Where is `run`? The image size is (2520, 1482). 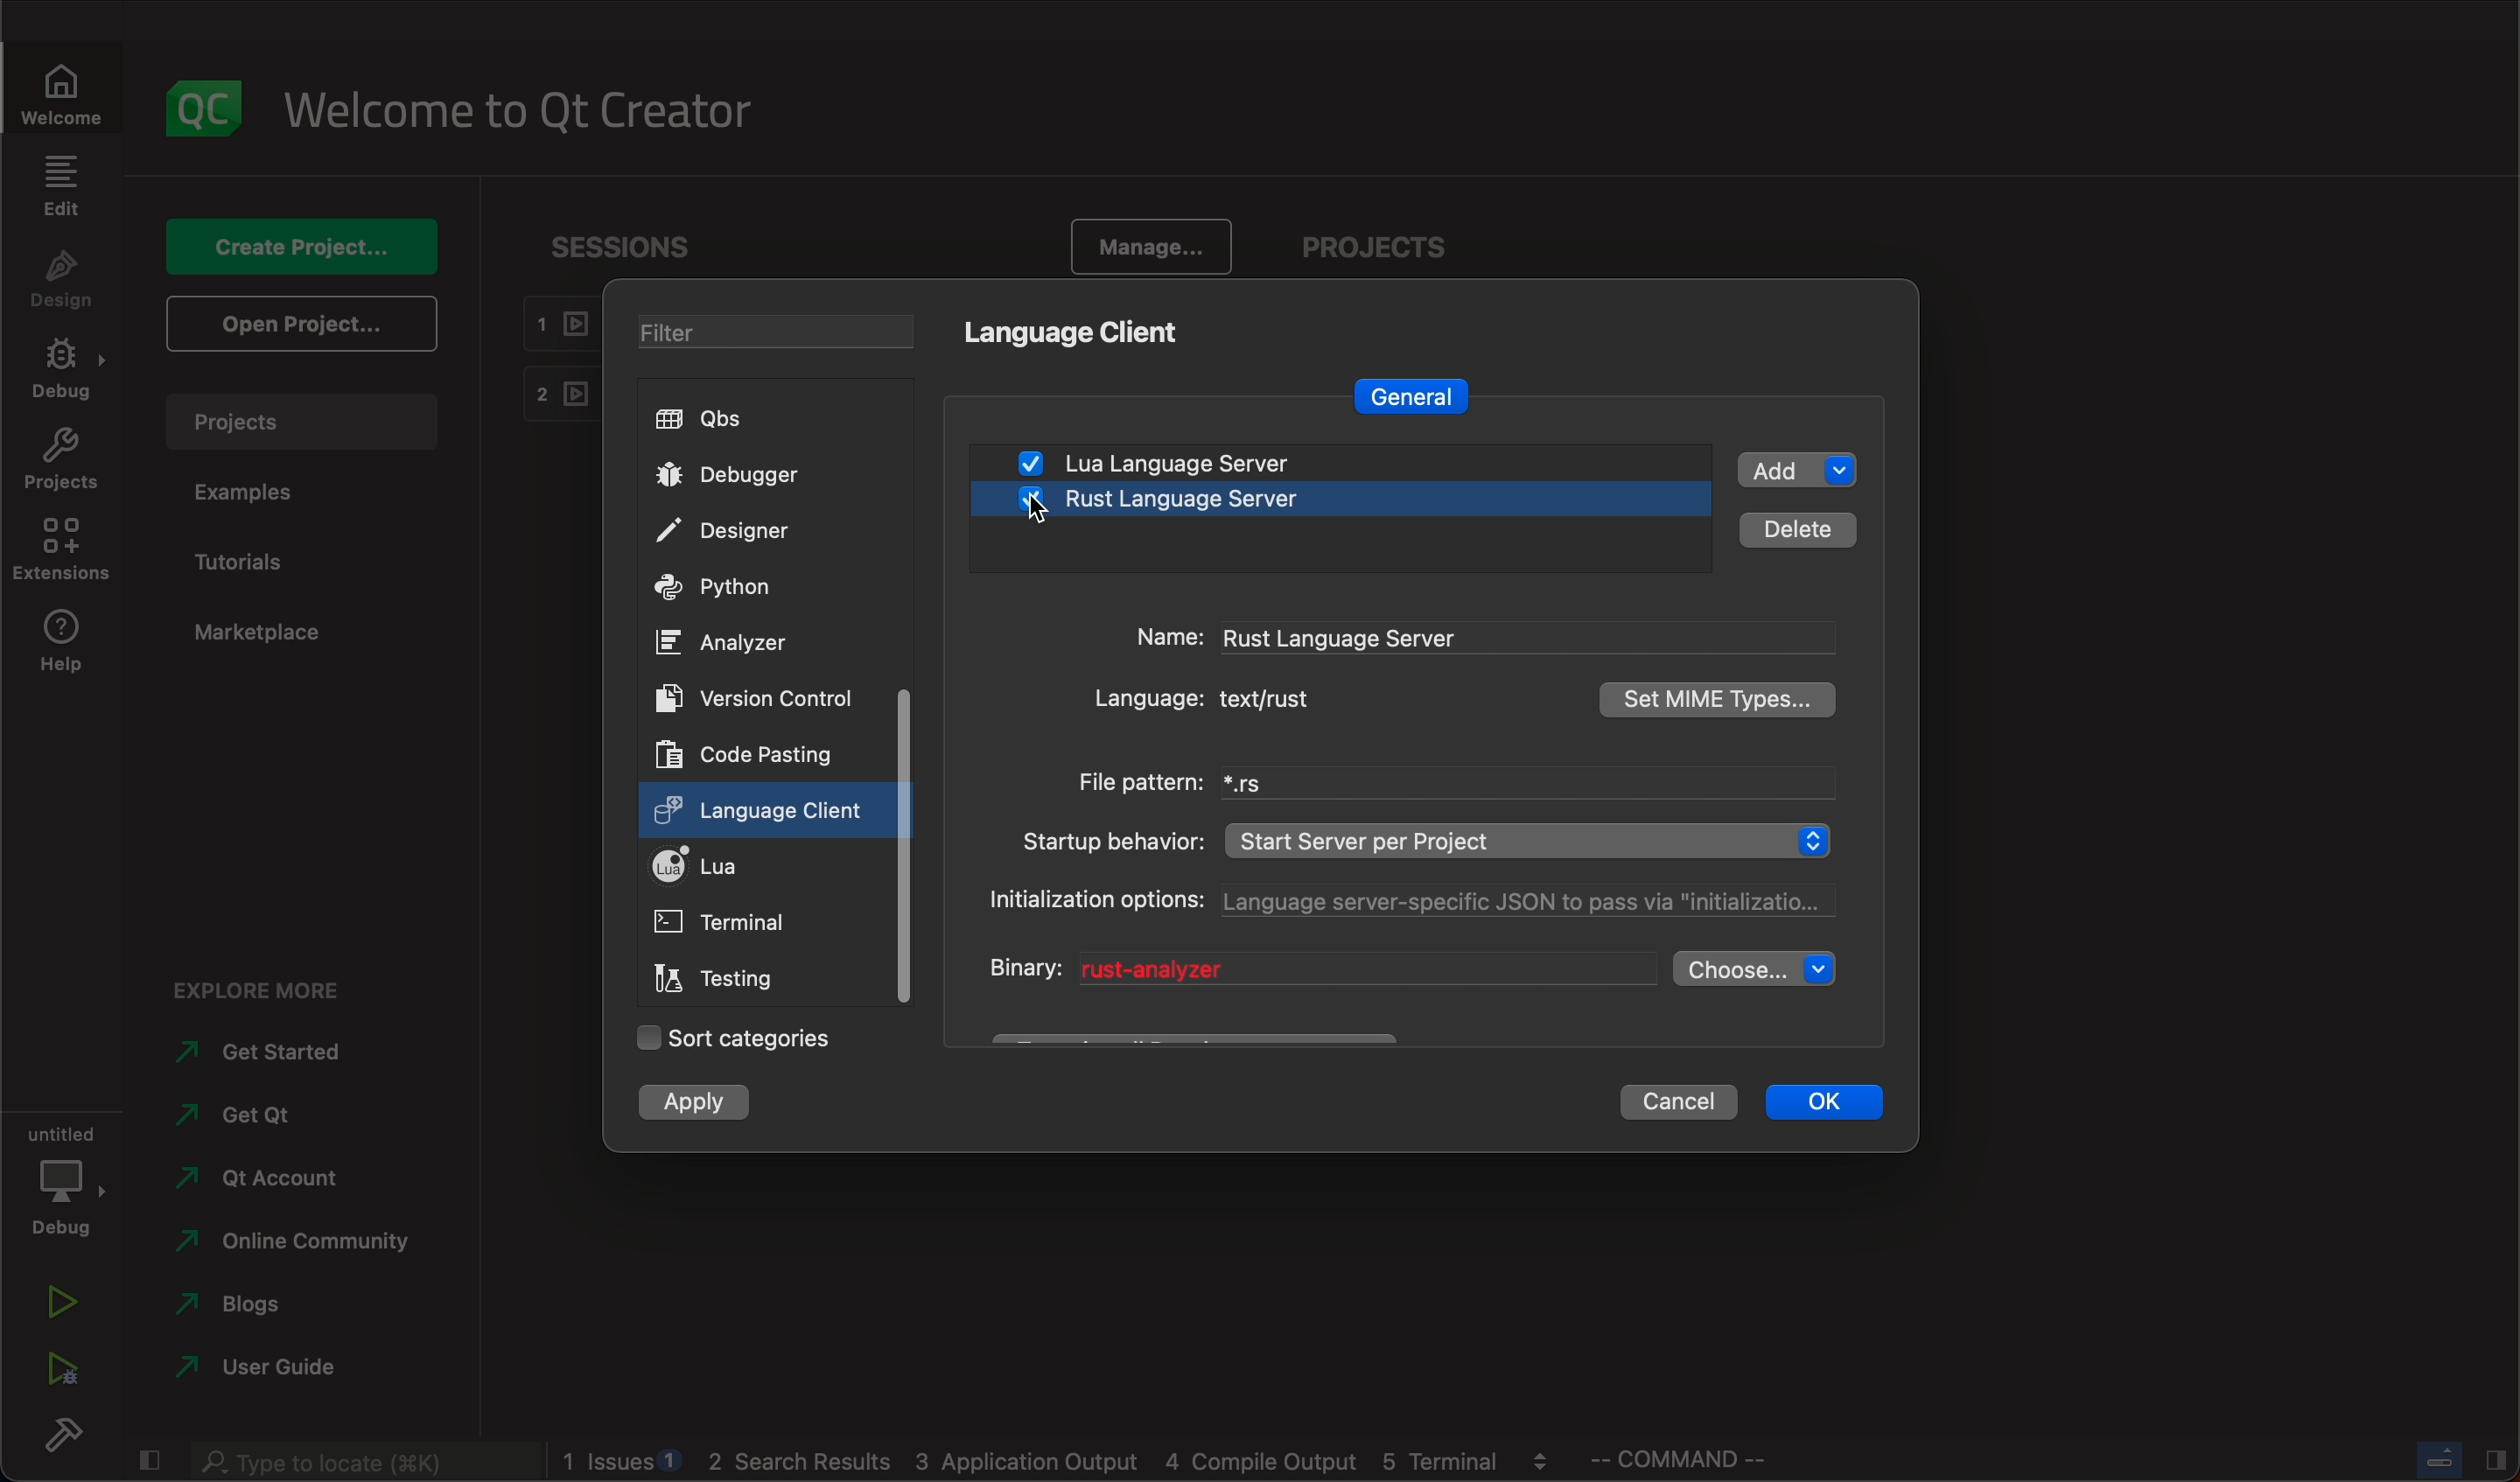
run is located at coordinates (64, 1300).